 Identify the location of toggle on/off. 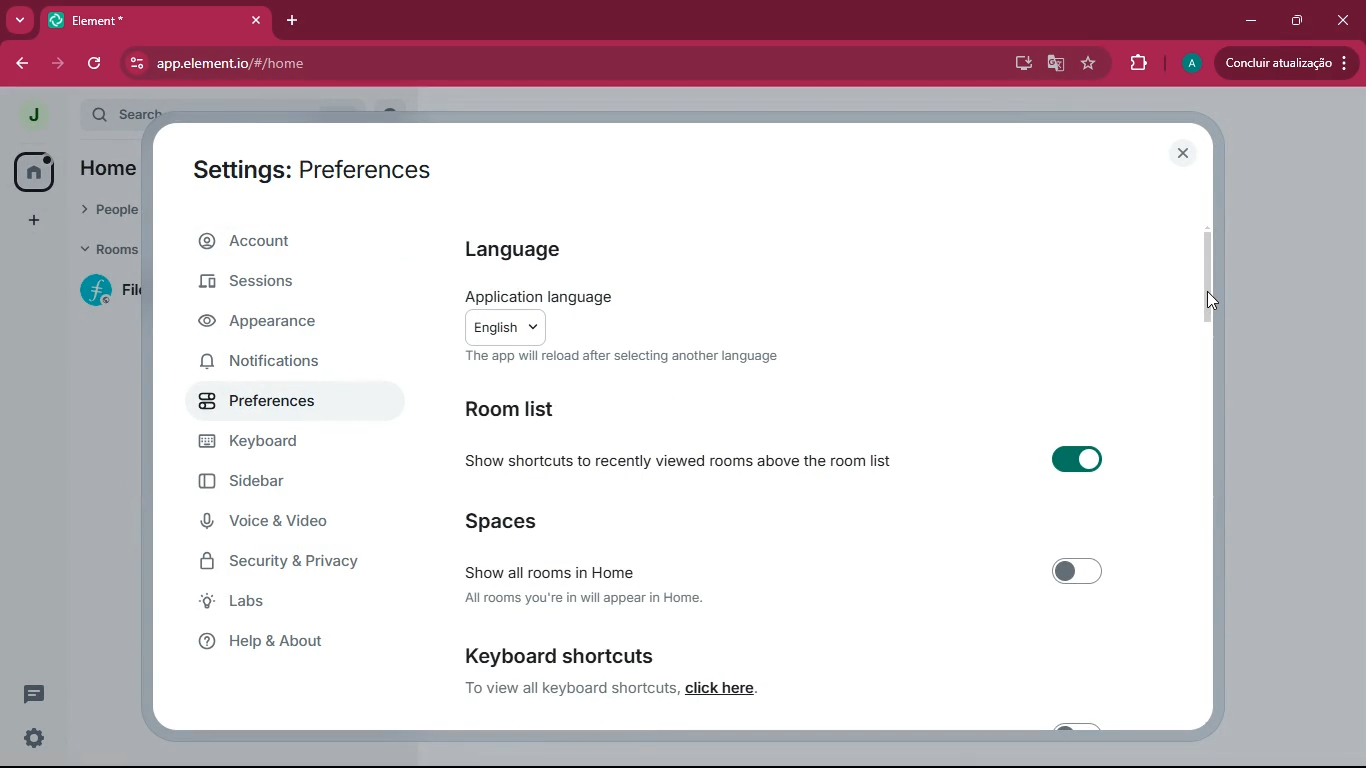
(1077, 458).